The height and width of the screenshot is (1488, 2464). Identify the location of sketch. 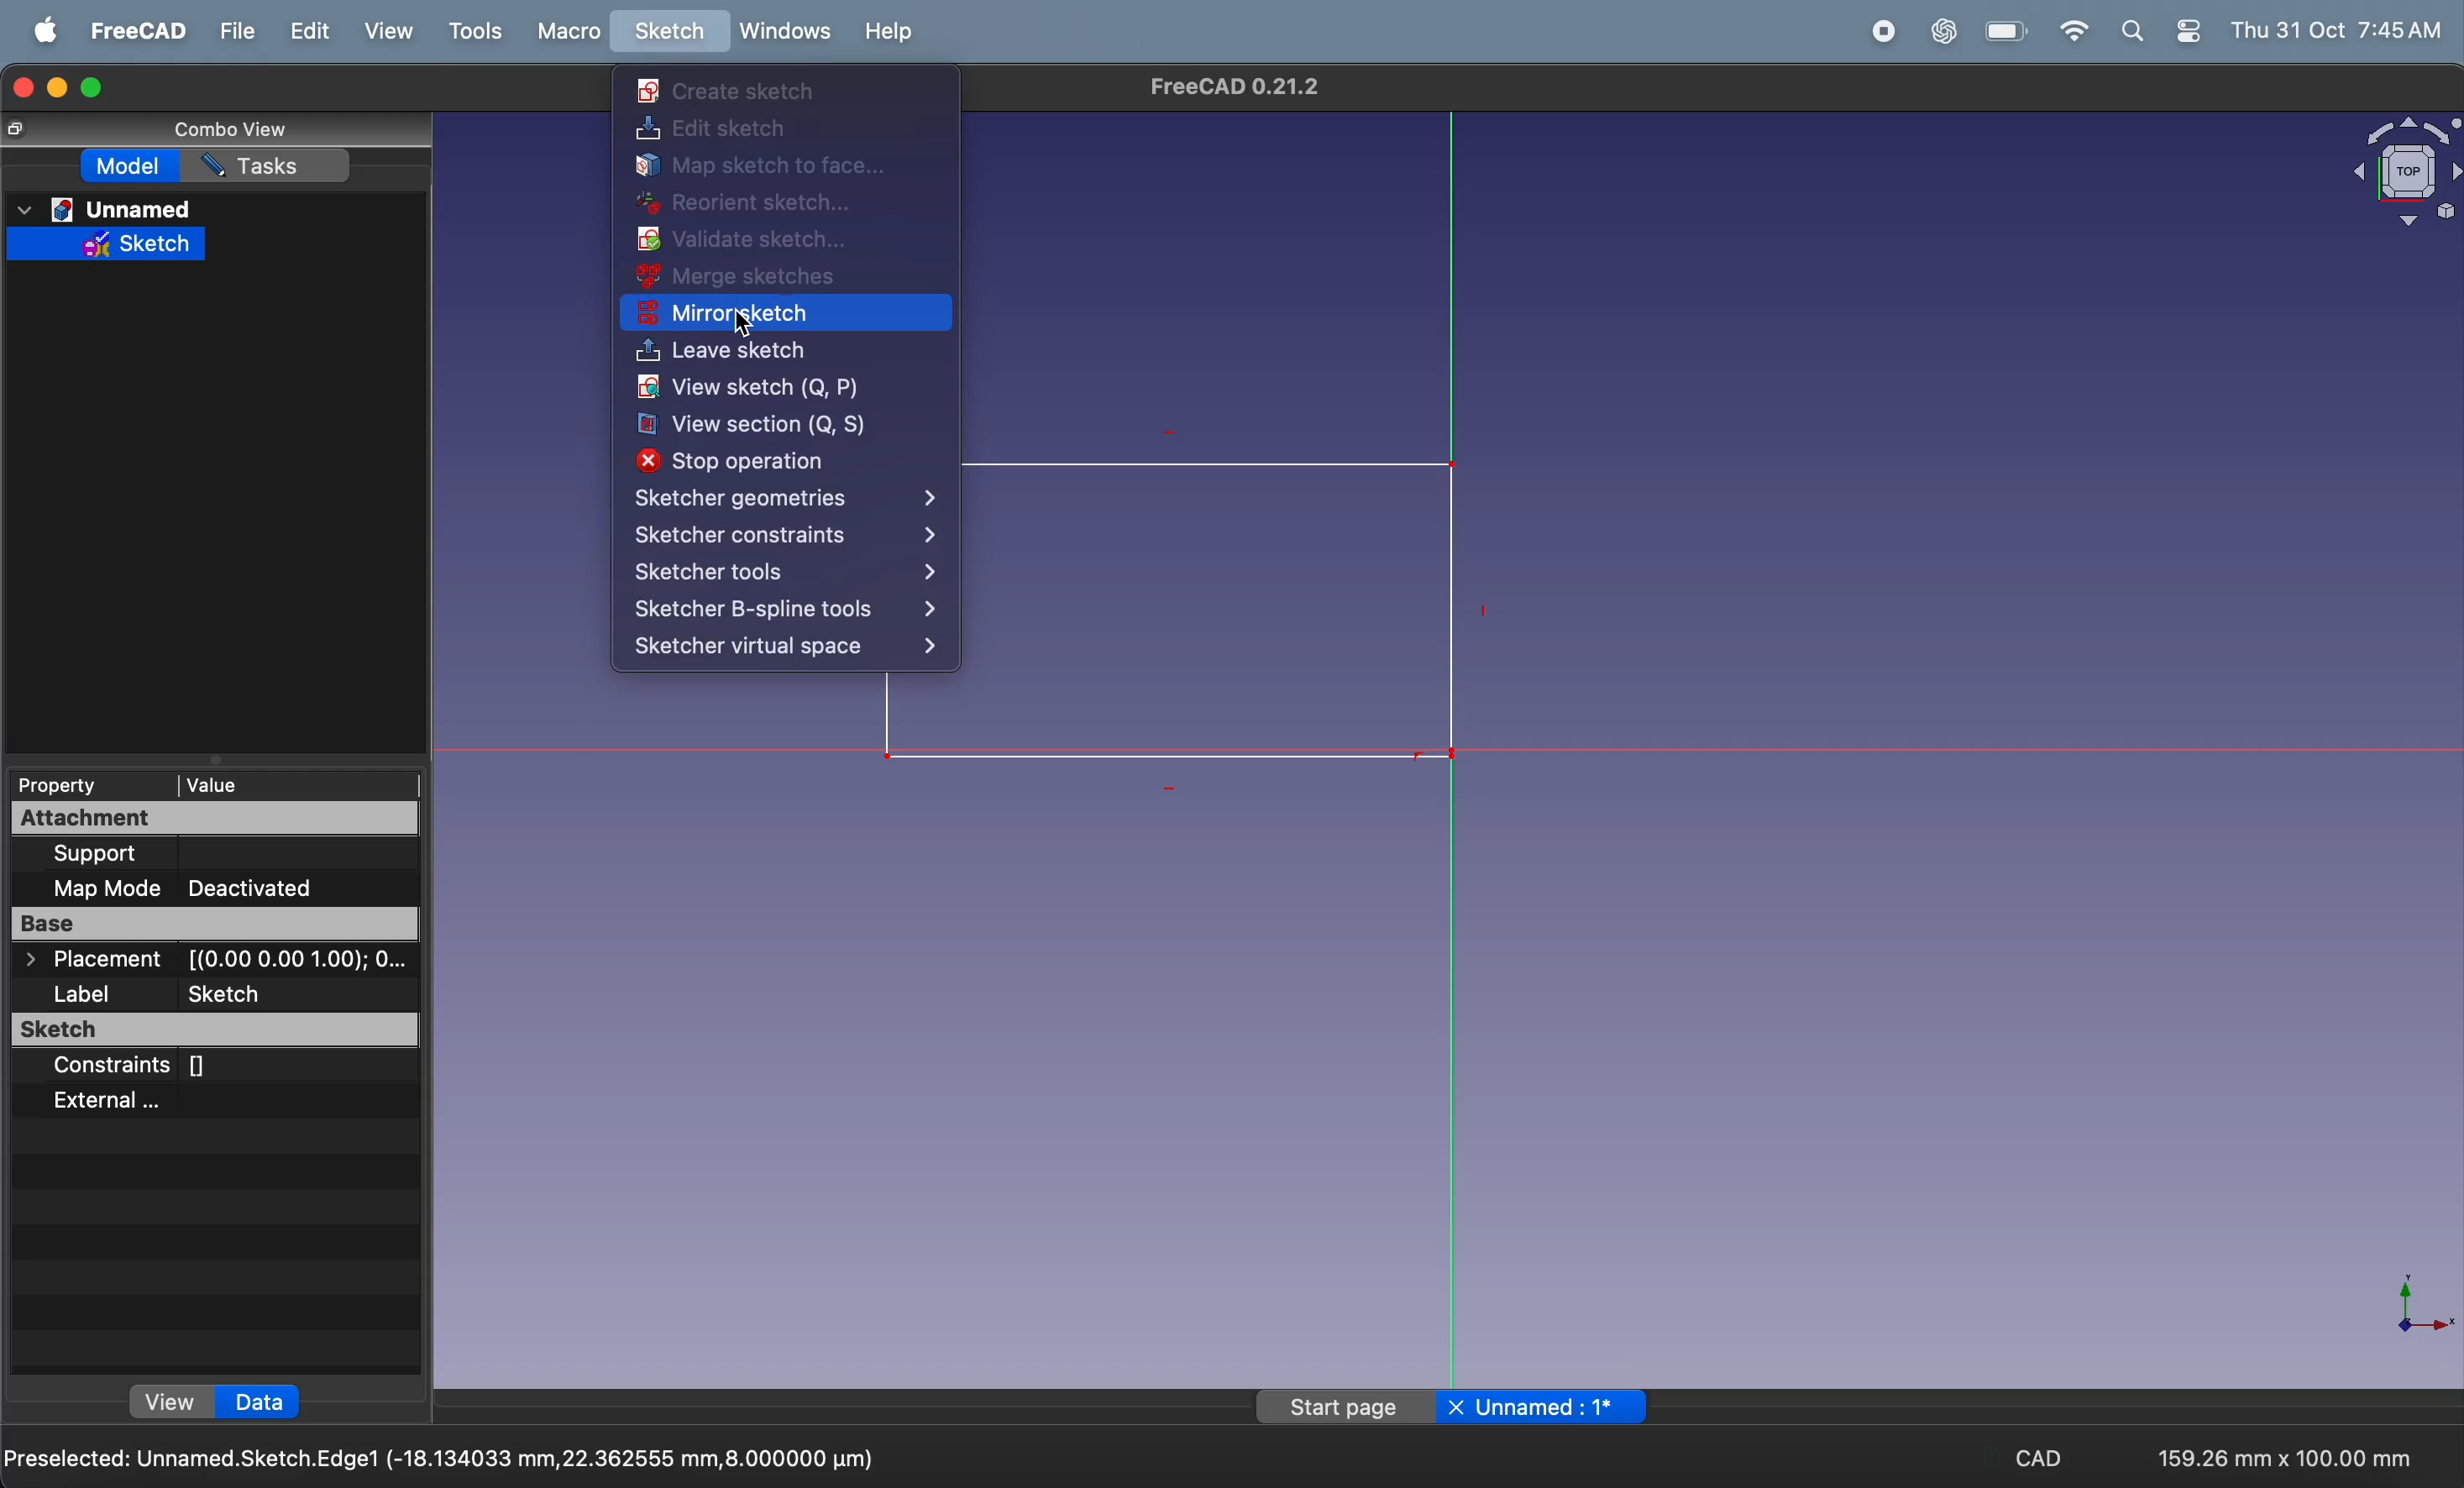
(110, 247).